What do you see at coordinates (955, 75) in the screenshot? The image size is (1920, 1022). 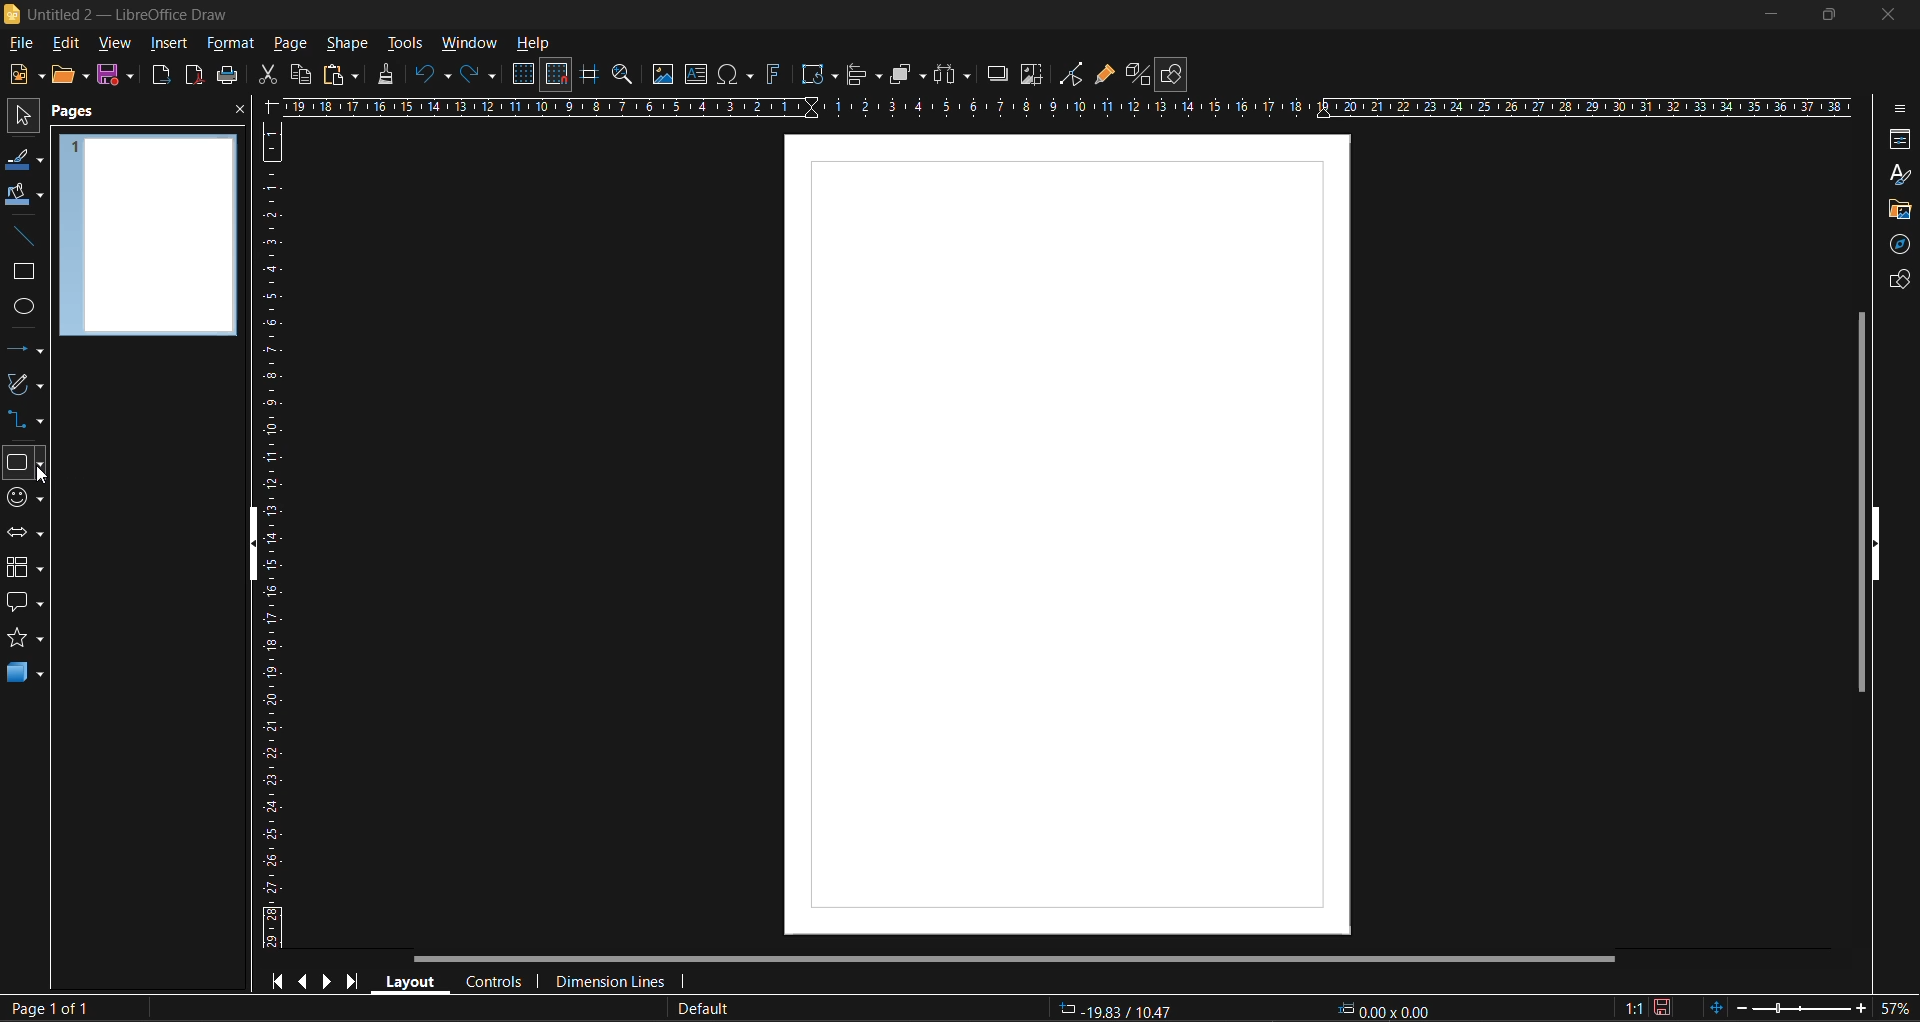 I see `distribute` at bounding box center [955, 75].